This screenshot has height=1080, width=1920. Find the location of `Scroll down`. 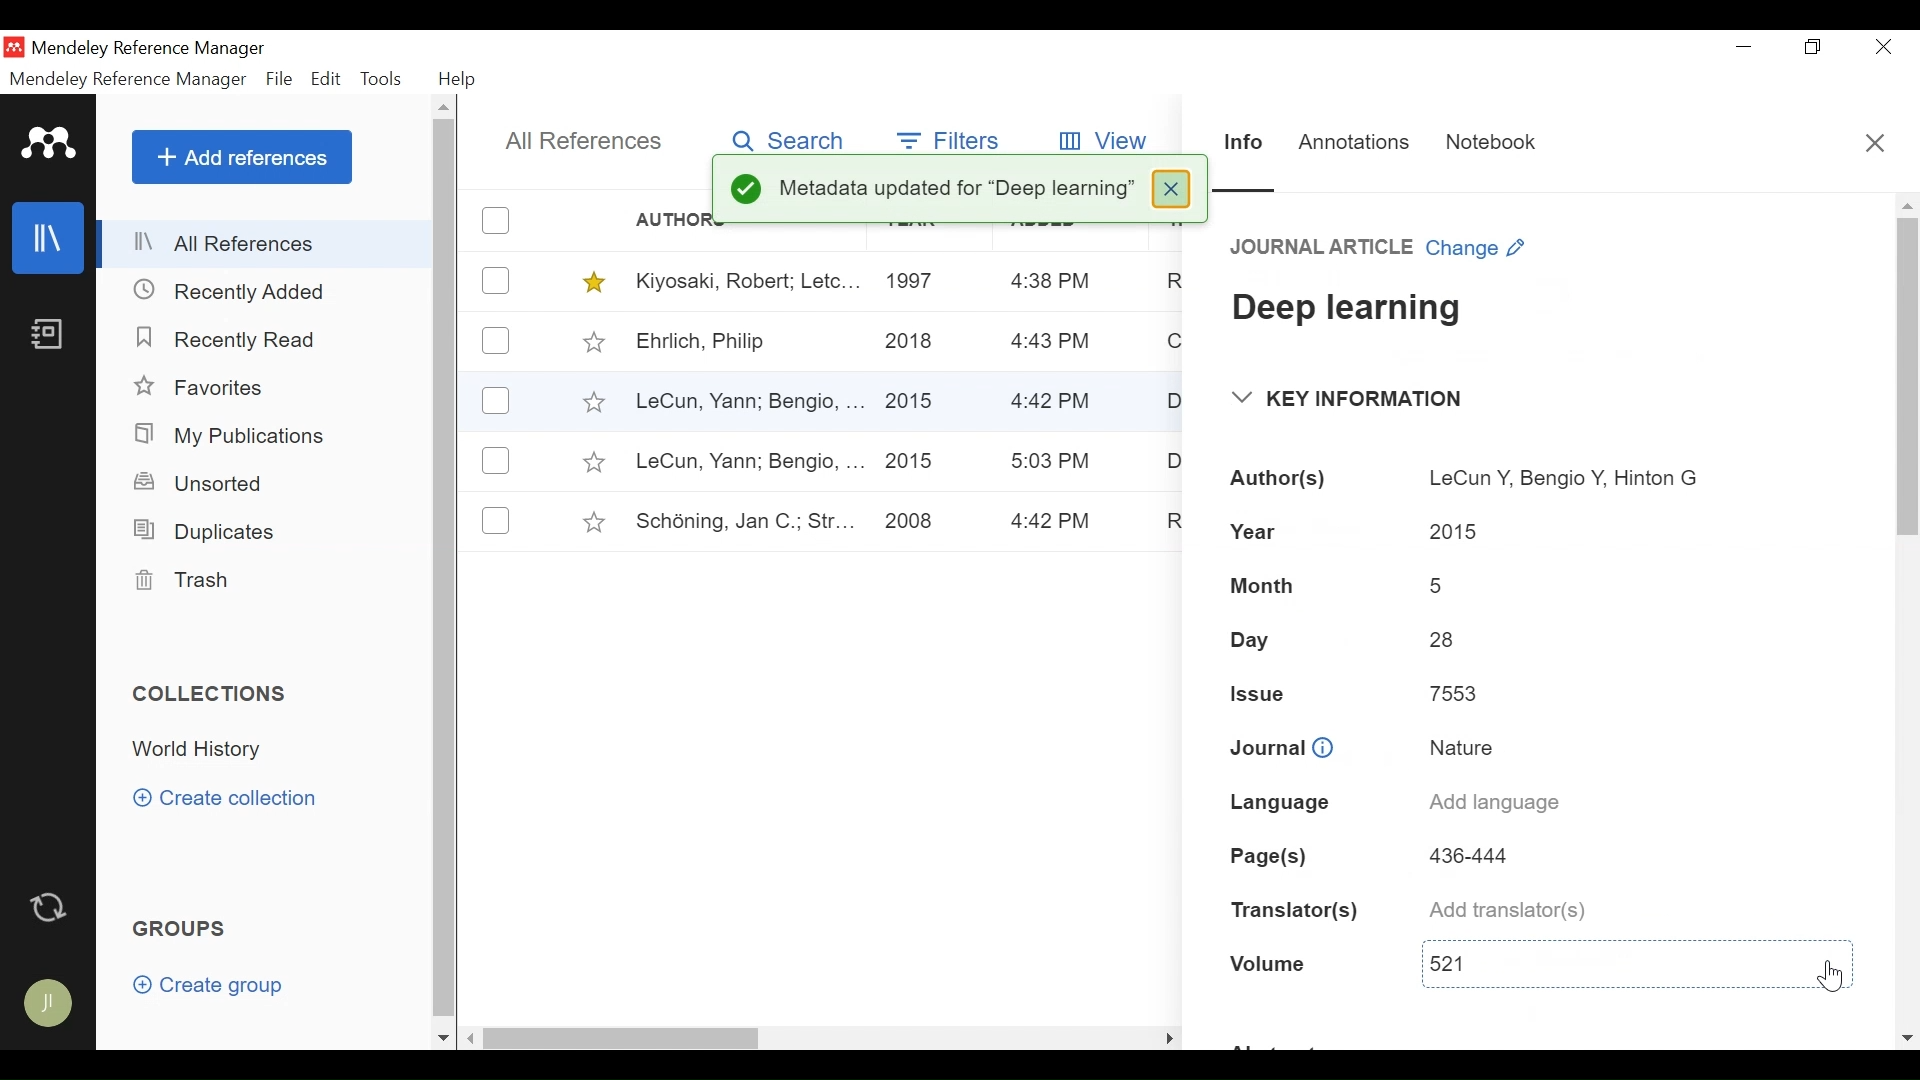

Scroll down is located at coordinates (443, 1038).